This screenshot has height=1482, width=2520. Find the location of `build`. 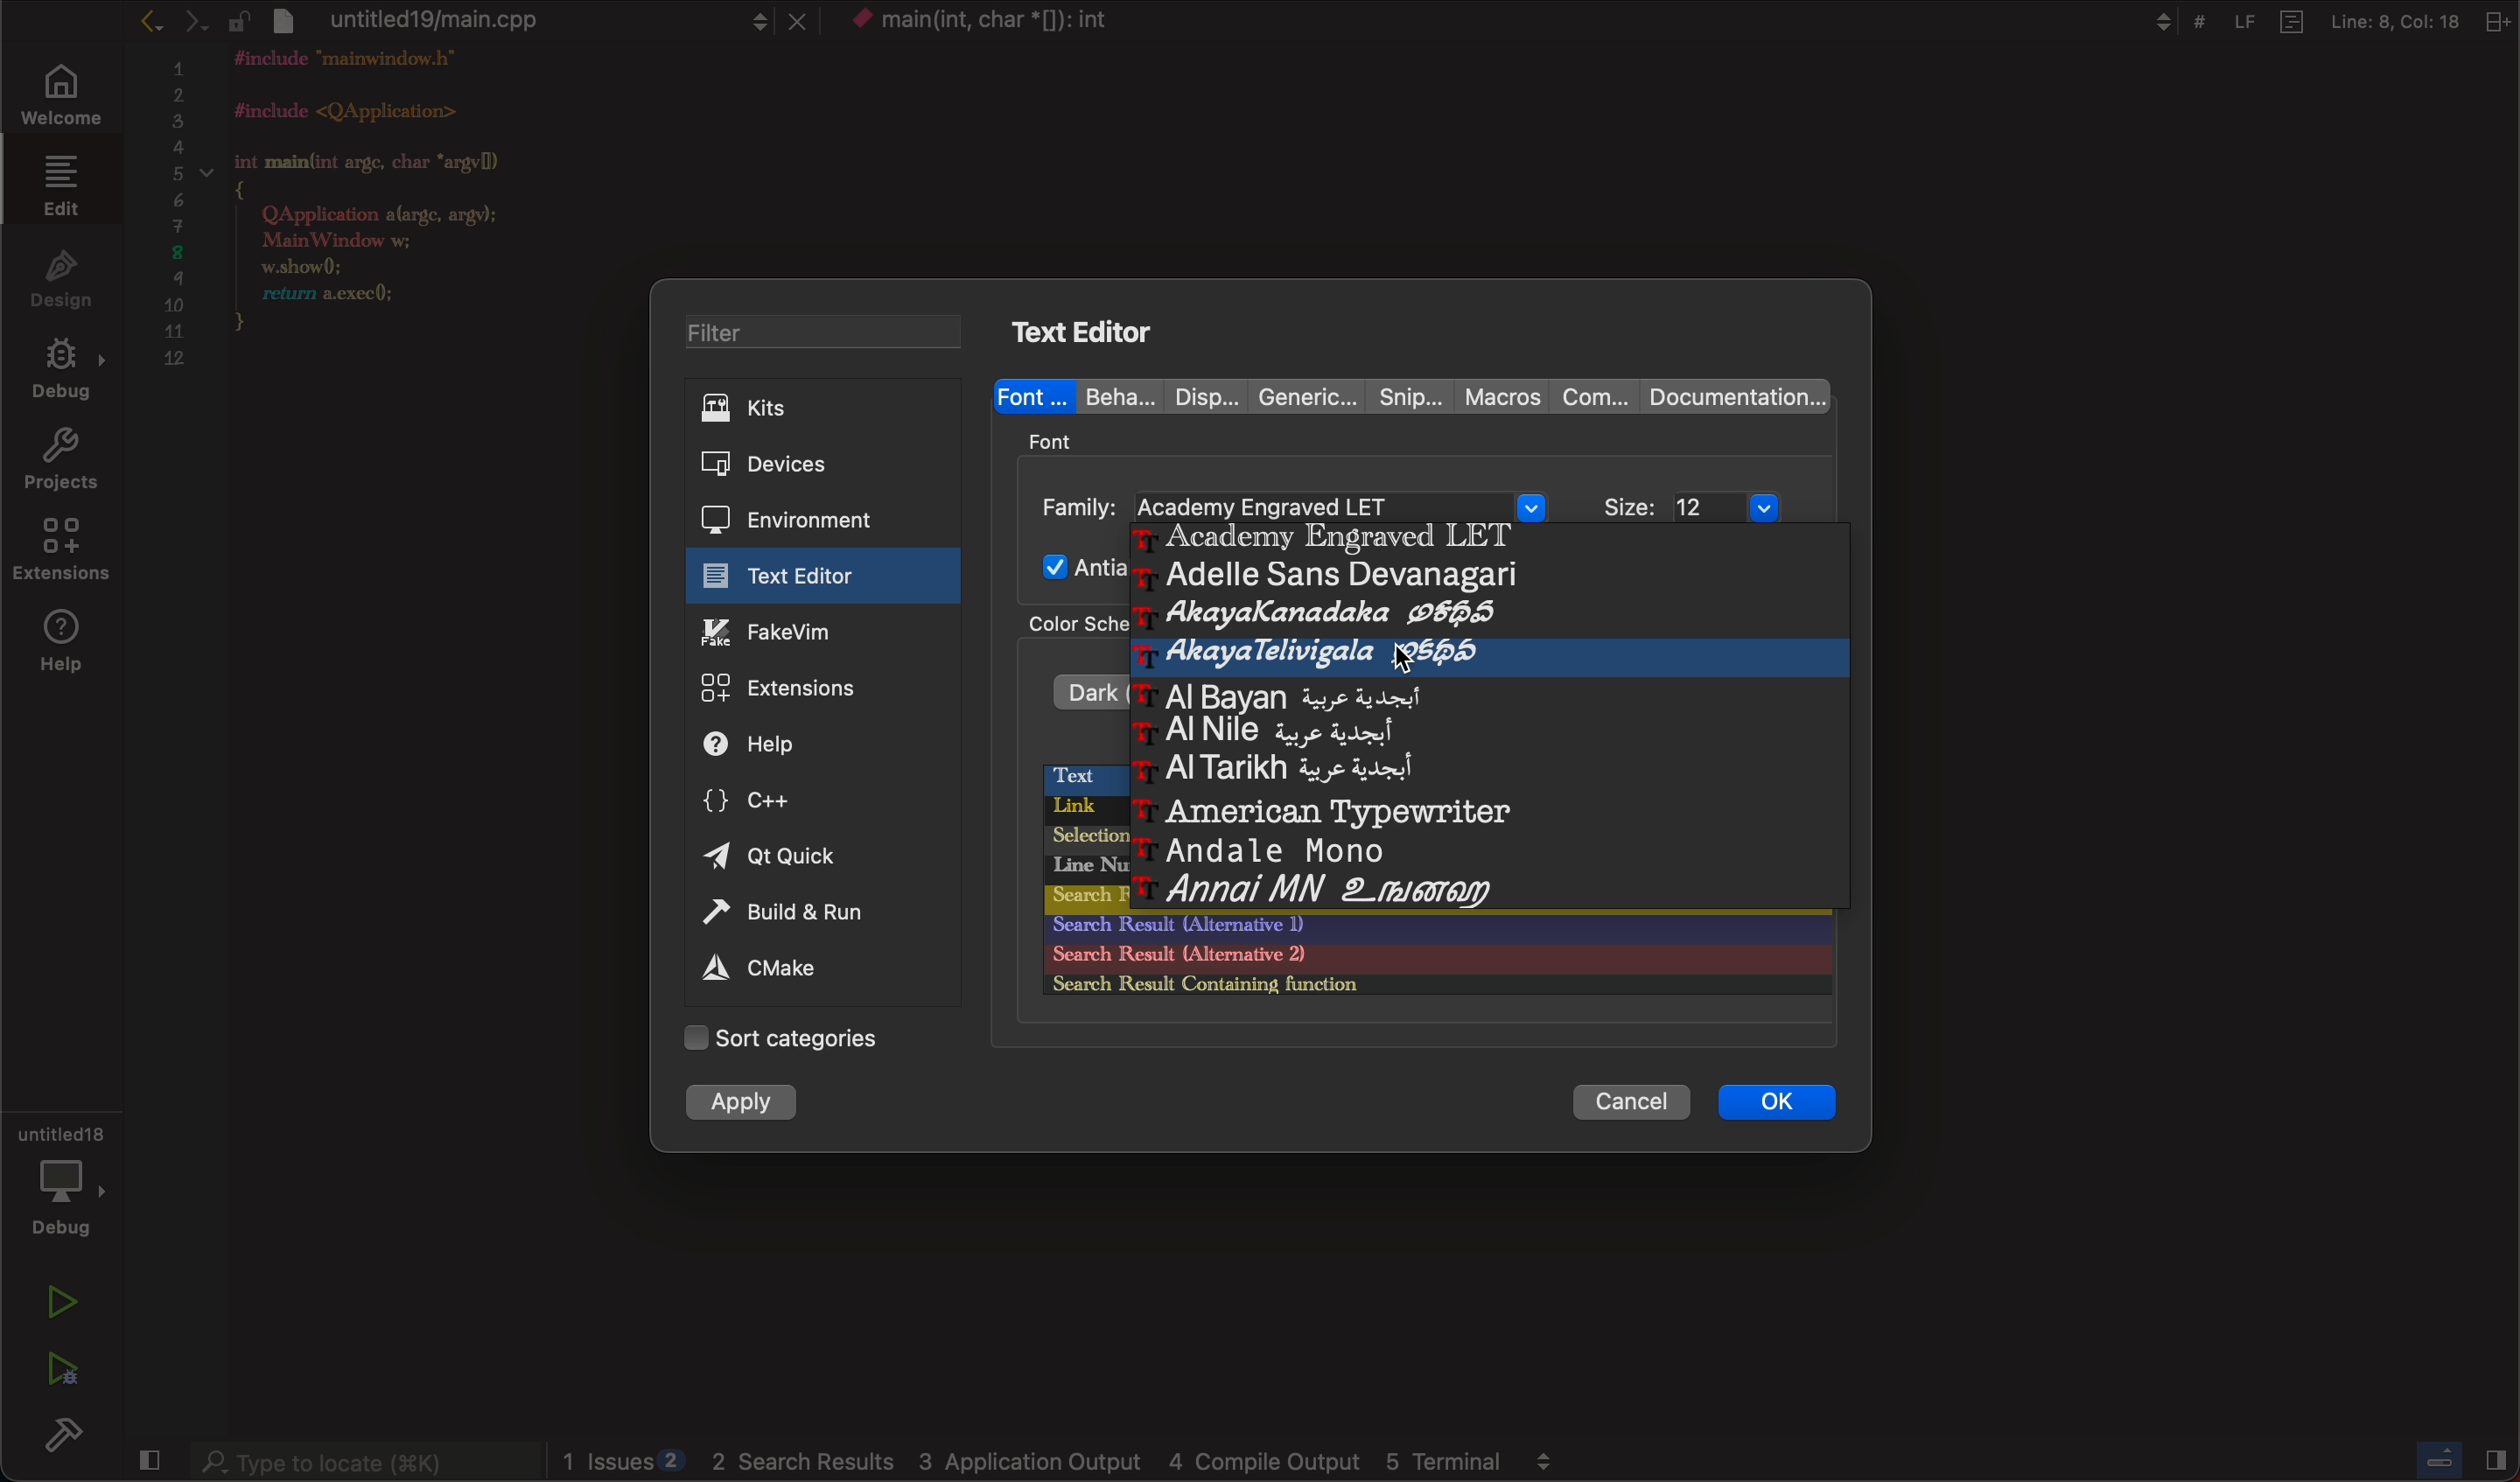

build is located at coordinates (65, 1433).